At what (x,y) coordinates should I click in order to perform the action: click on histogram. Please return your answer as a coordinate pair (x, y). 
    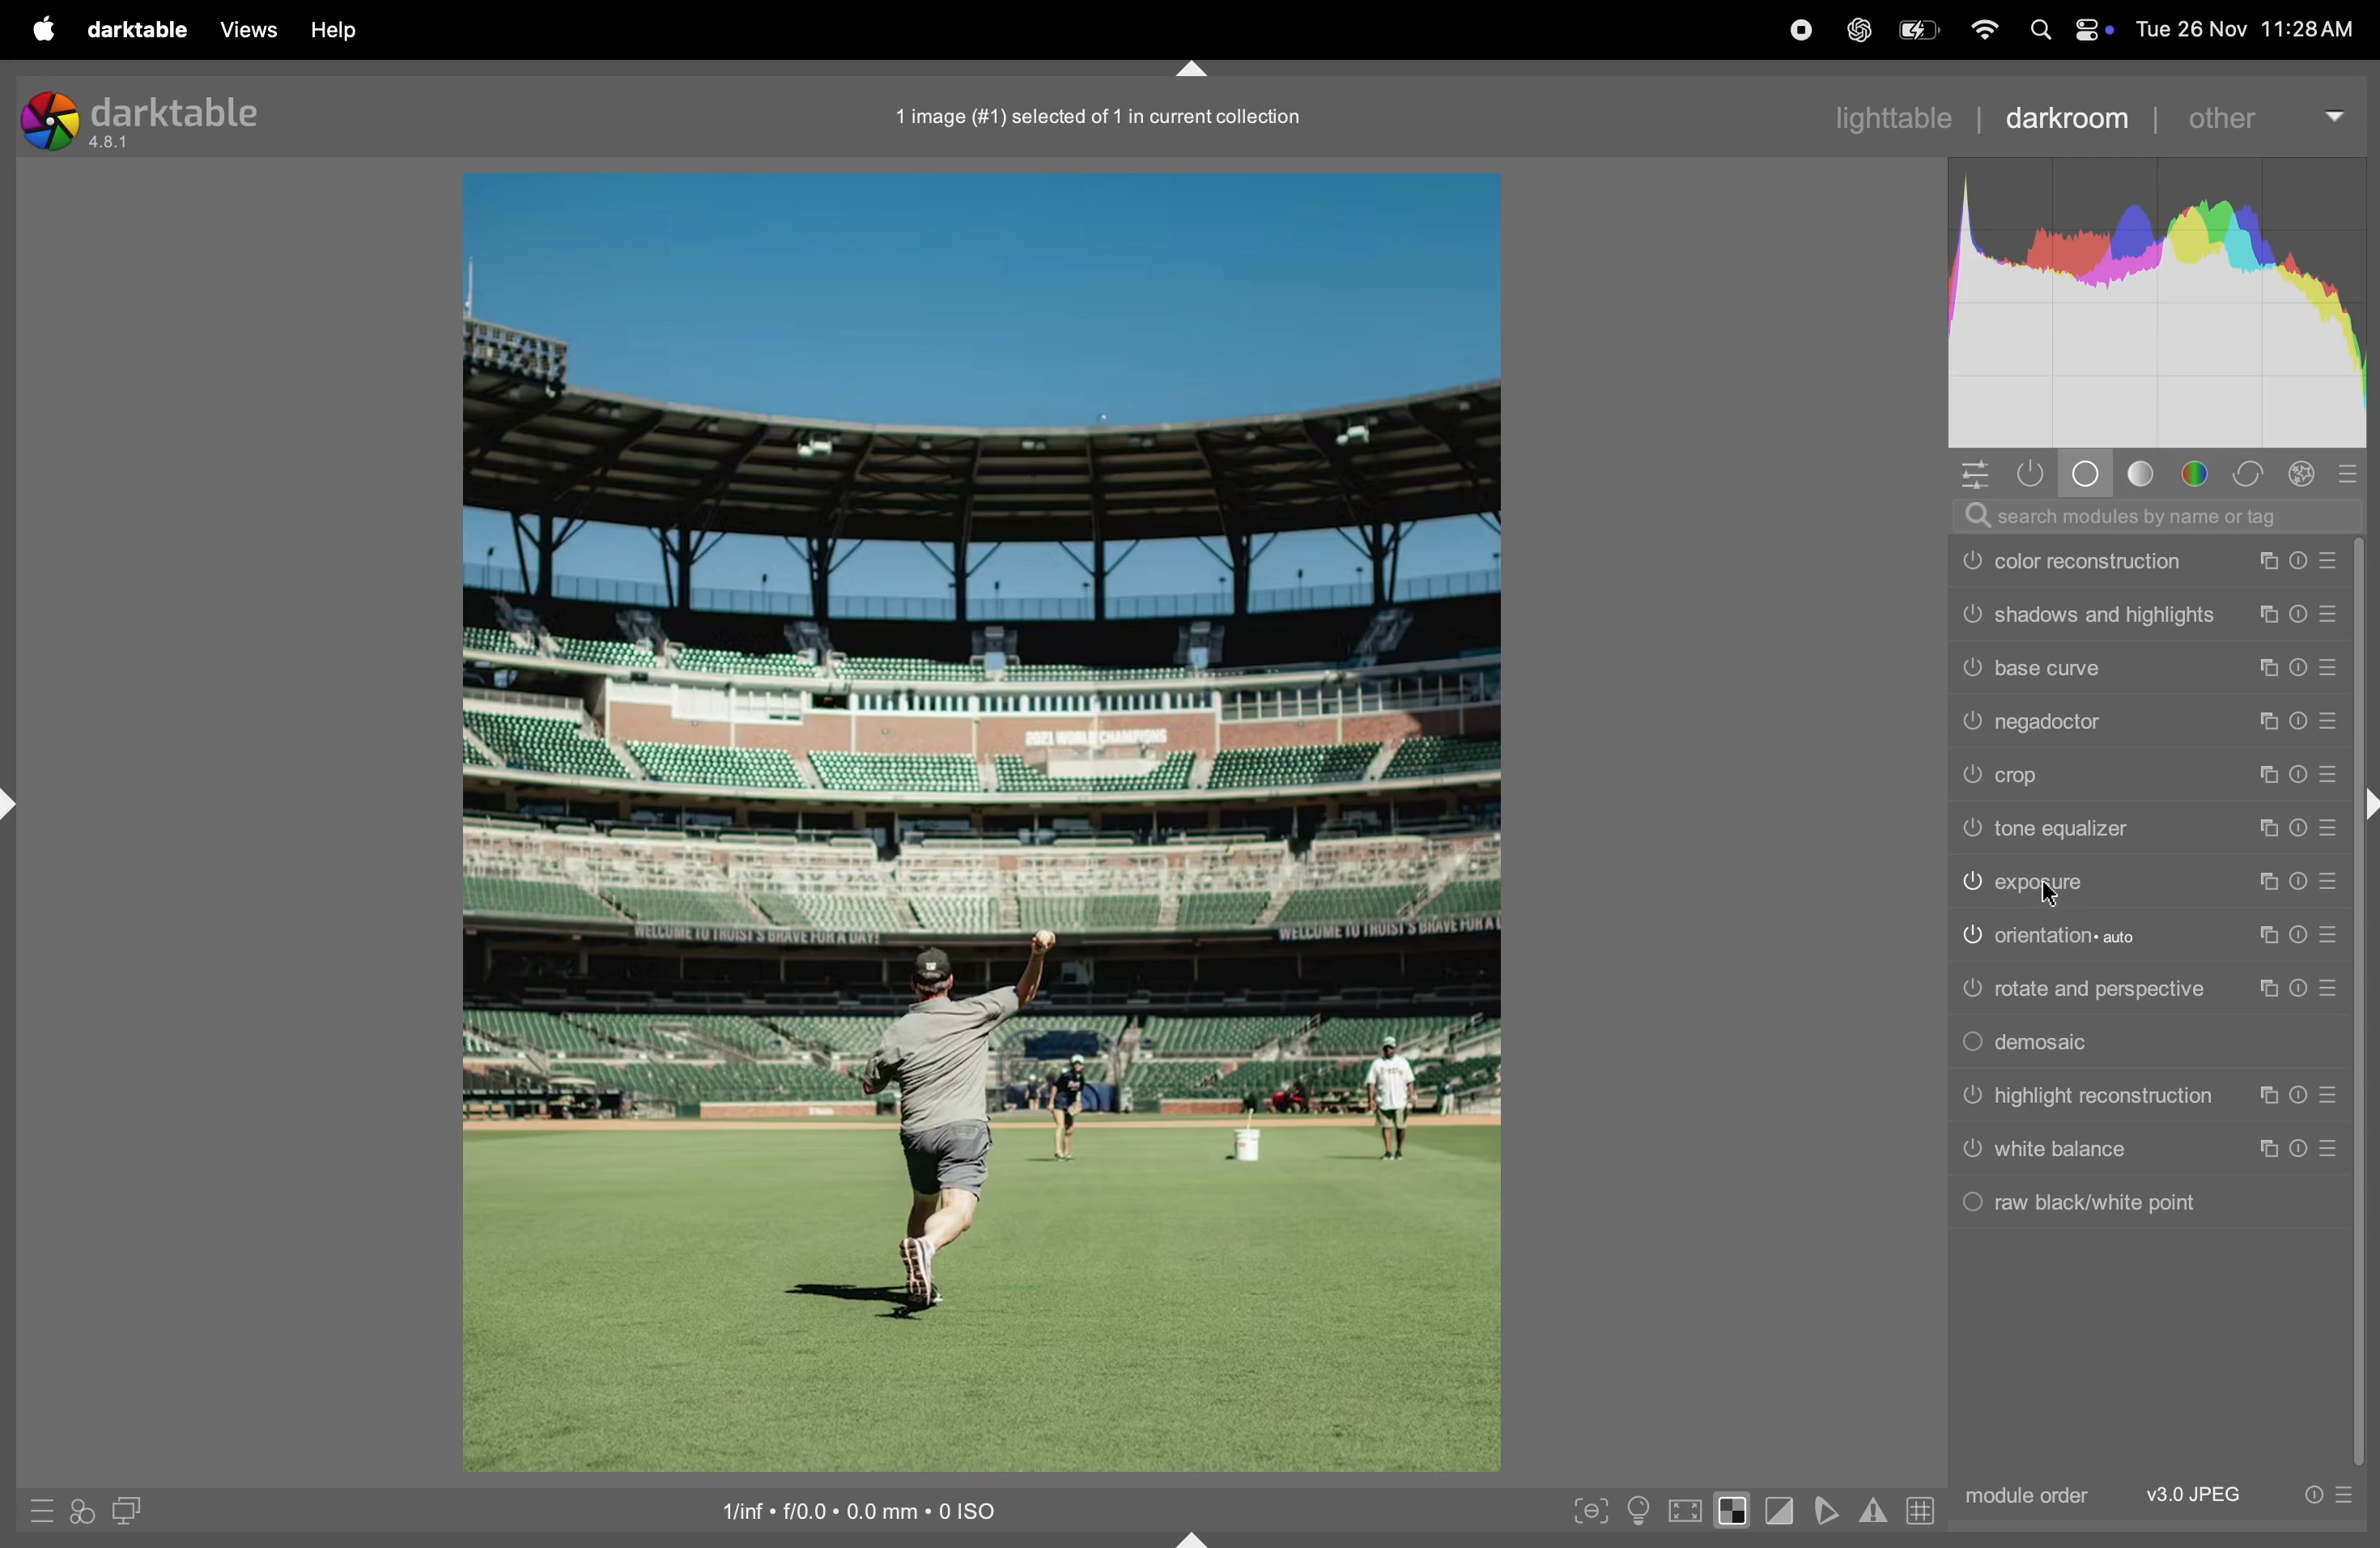
    Looking at the image, I should click on (2159, 302).